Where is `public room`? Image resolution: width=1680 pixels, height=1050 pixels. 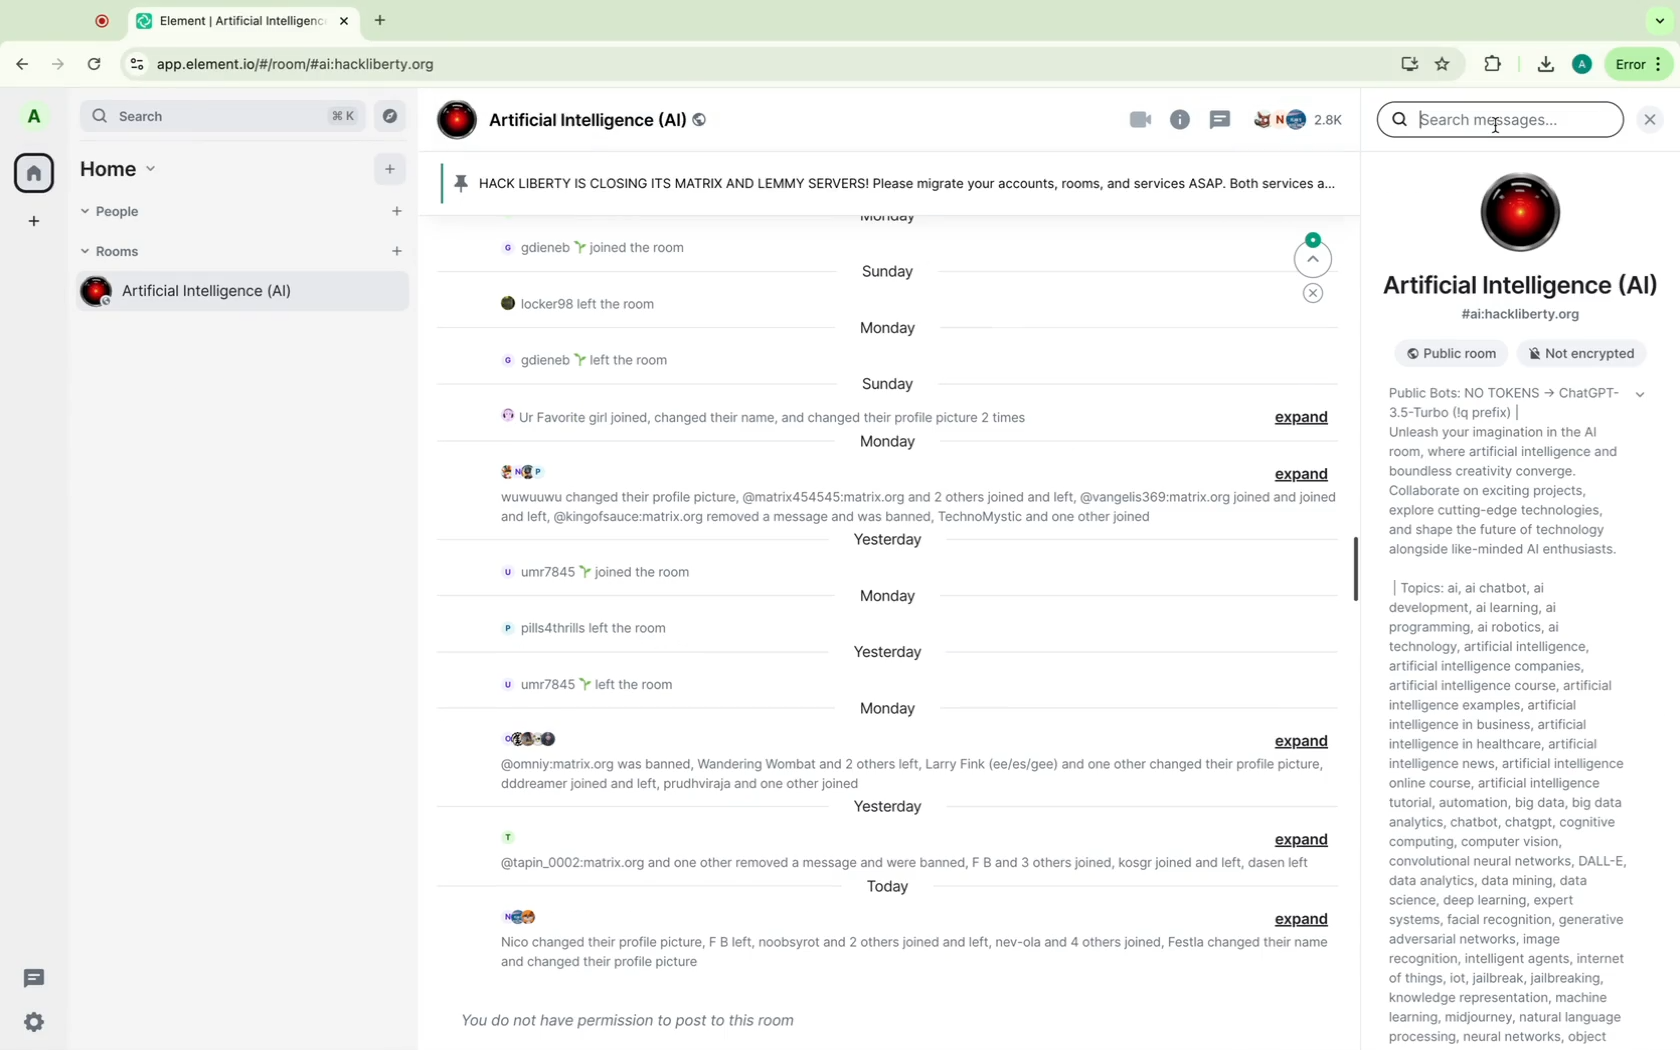 public room is located at coordinates (1446, 354).